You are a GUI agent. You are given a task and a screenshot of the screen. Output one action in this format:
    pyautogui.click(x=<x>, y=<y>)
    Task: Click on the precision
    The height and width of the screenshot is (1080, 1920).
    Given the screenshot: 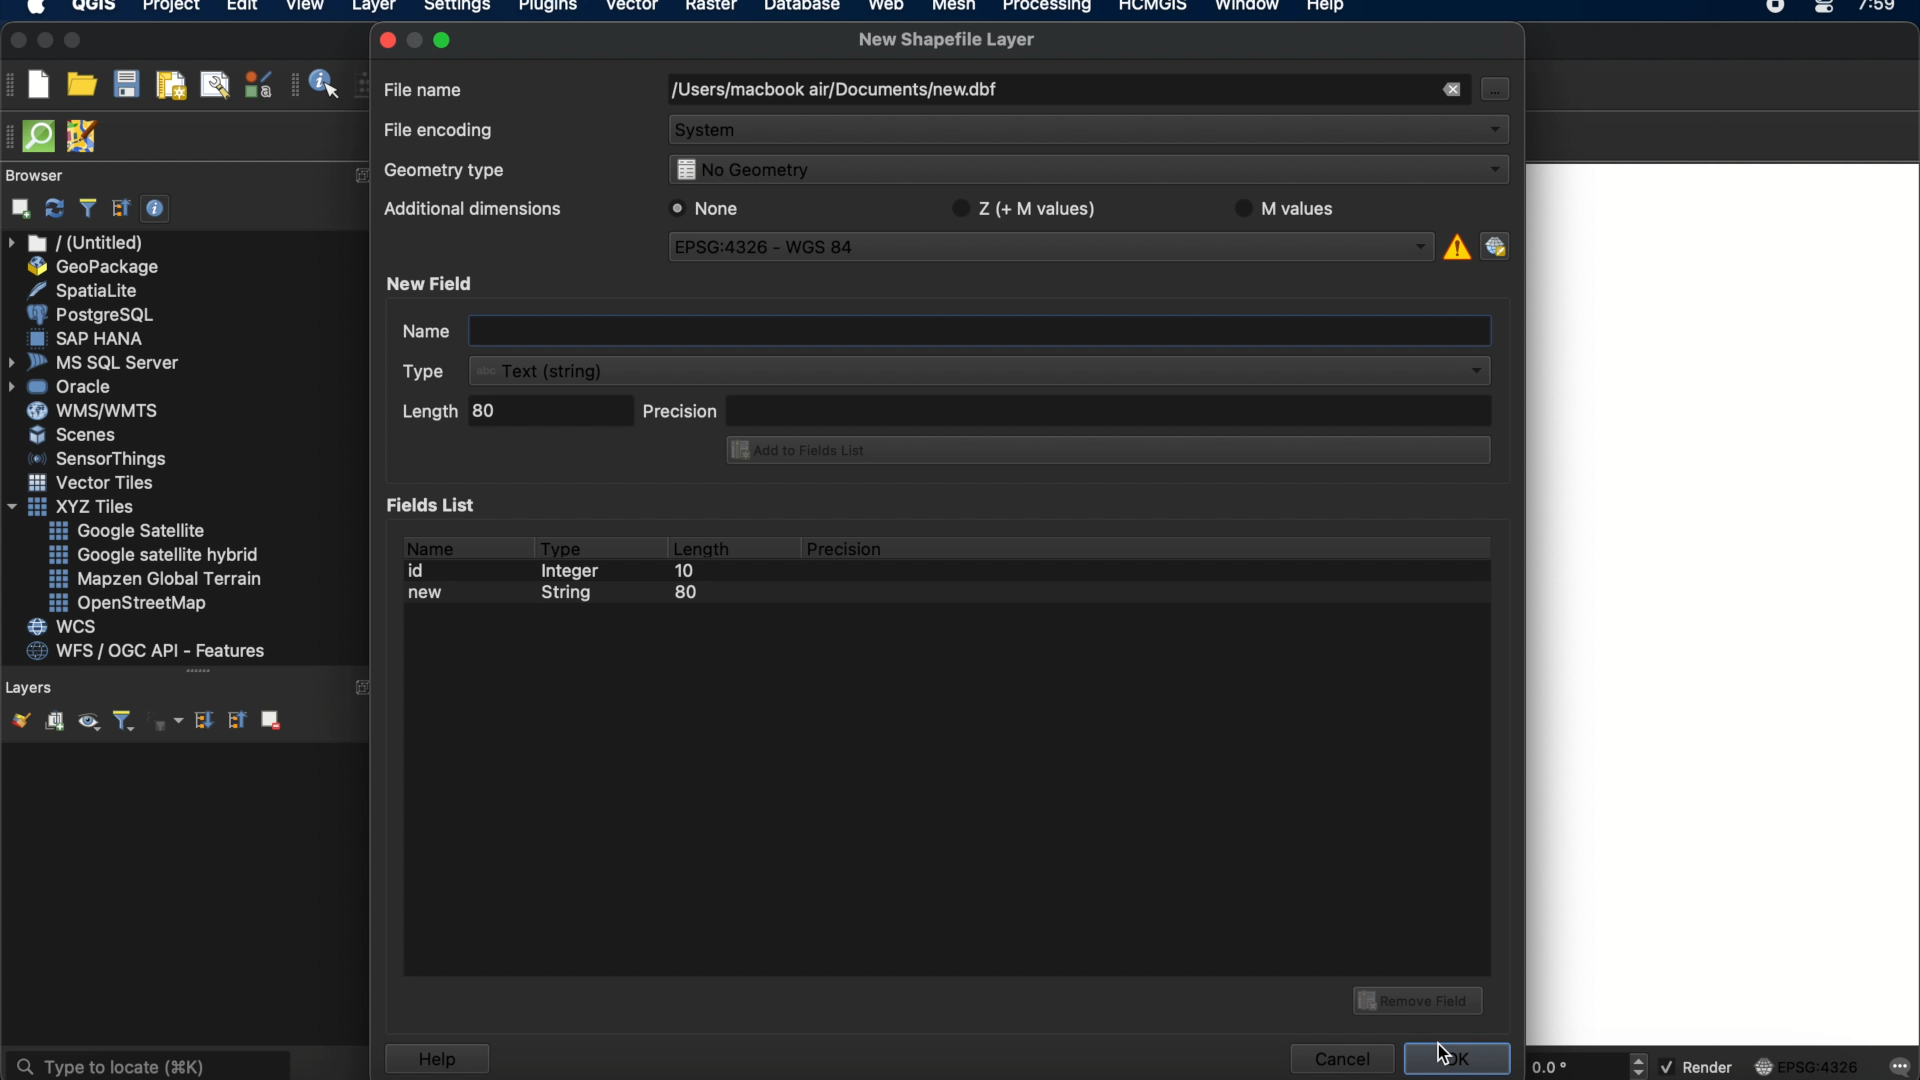 What is the action you would take?
    pyautogui.click(x=1067, y=409)
    